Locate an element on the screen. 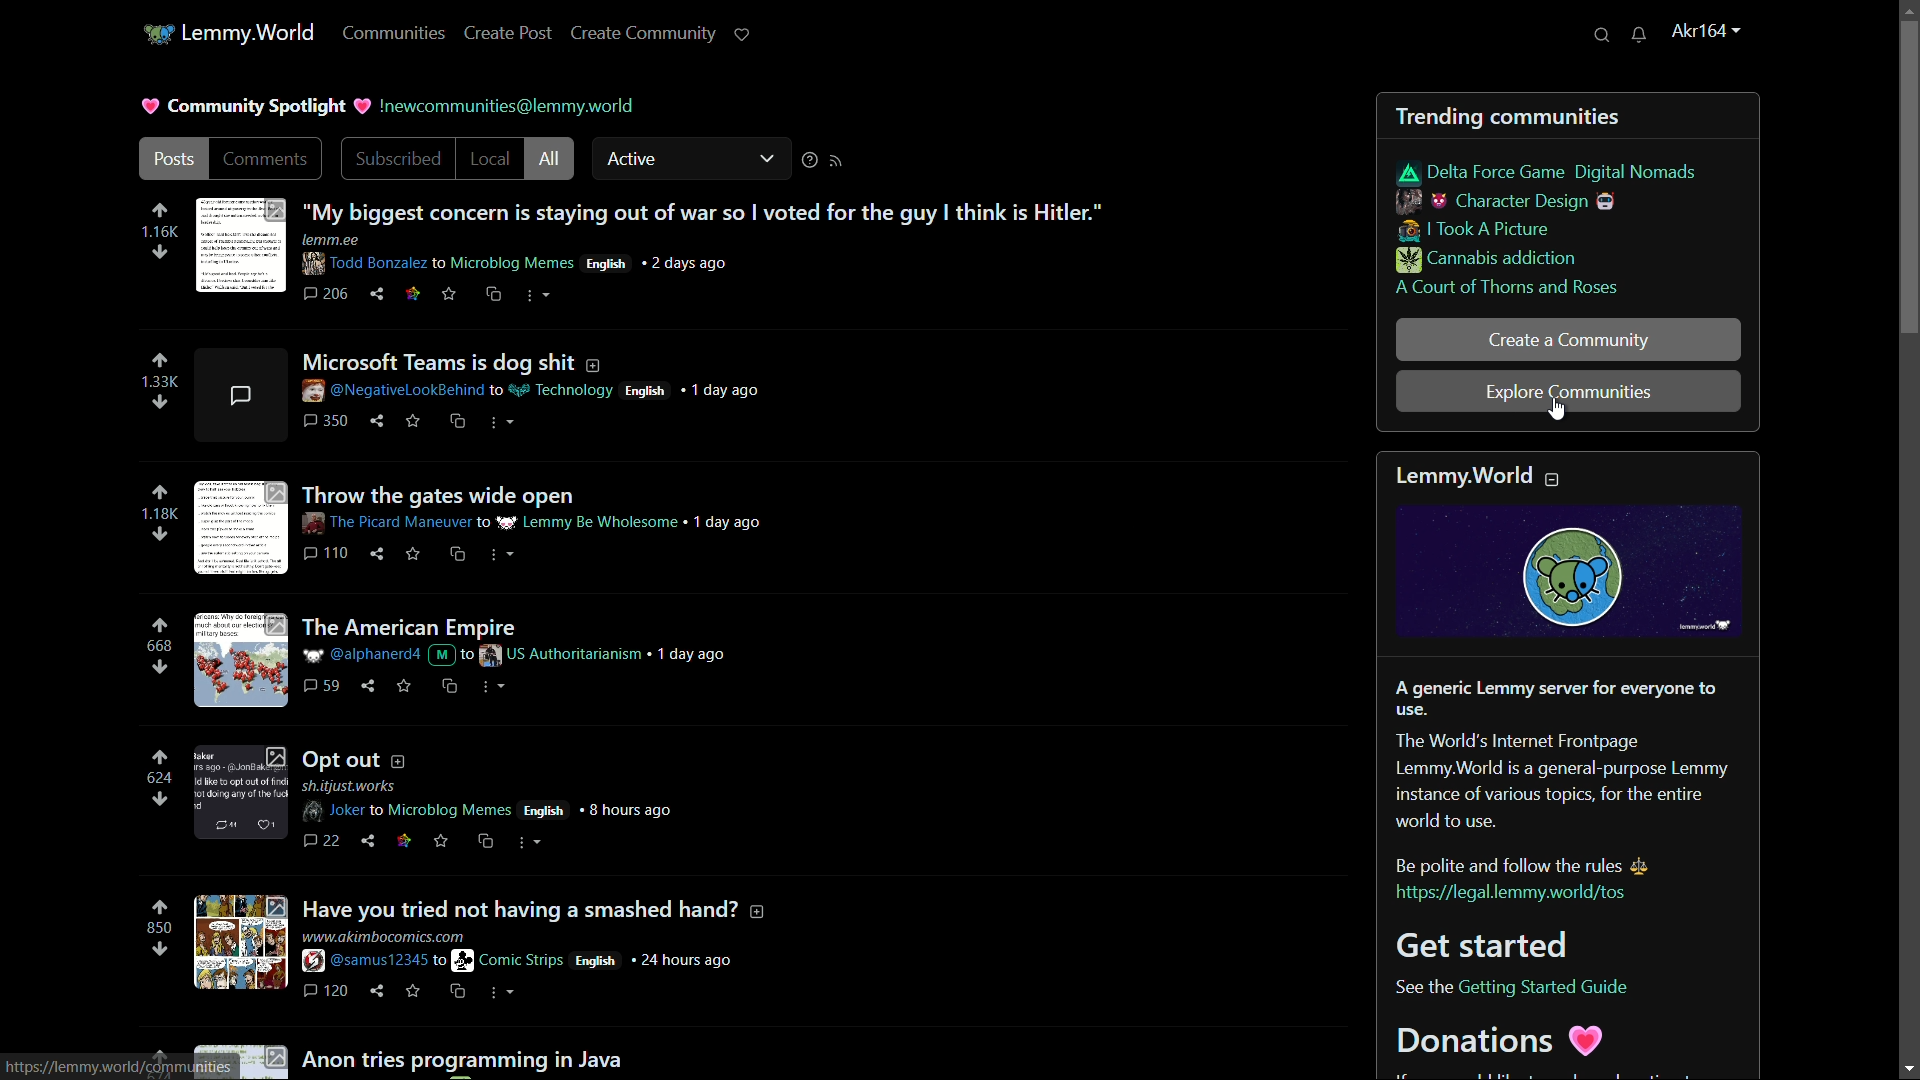  upvote is located at coordinates (159, 360).